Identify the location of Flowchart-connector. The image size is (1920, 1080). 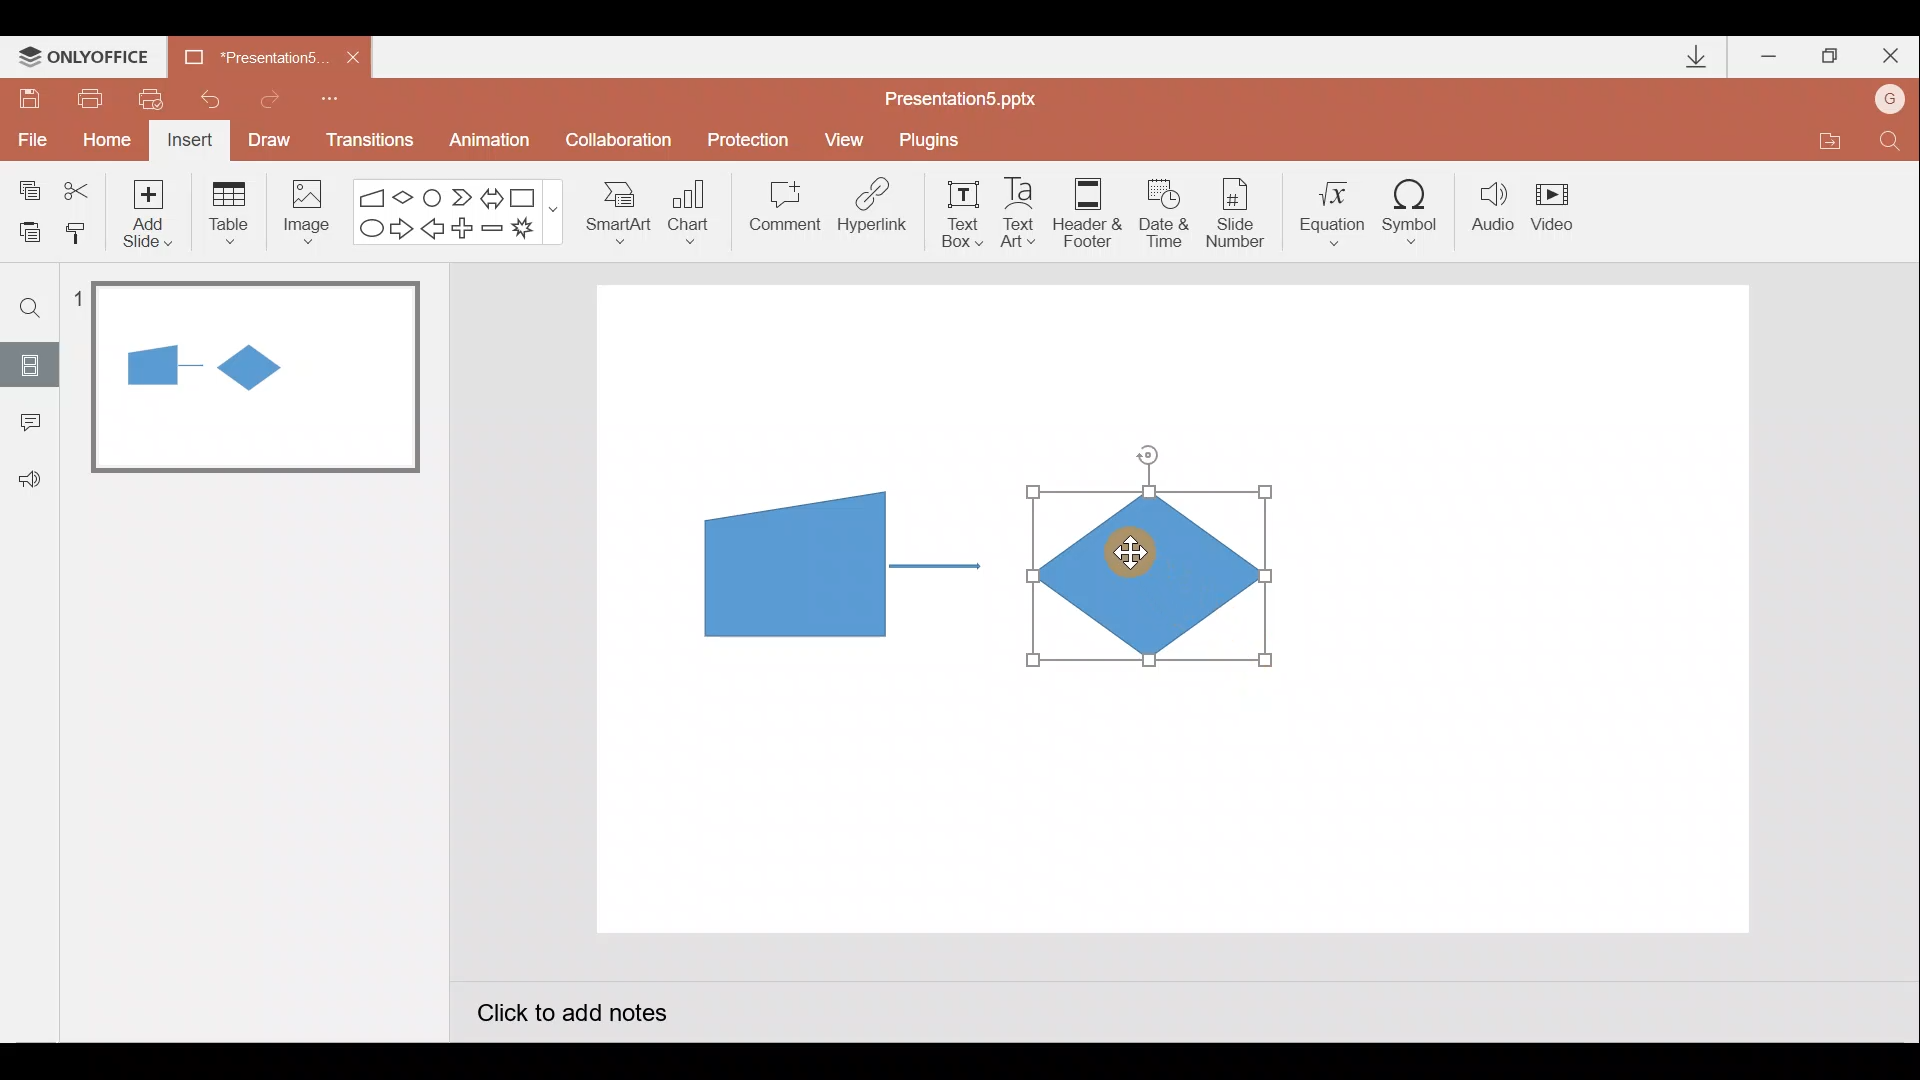
(434, 196).